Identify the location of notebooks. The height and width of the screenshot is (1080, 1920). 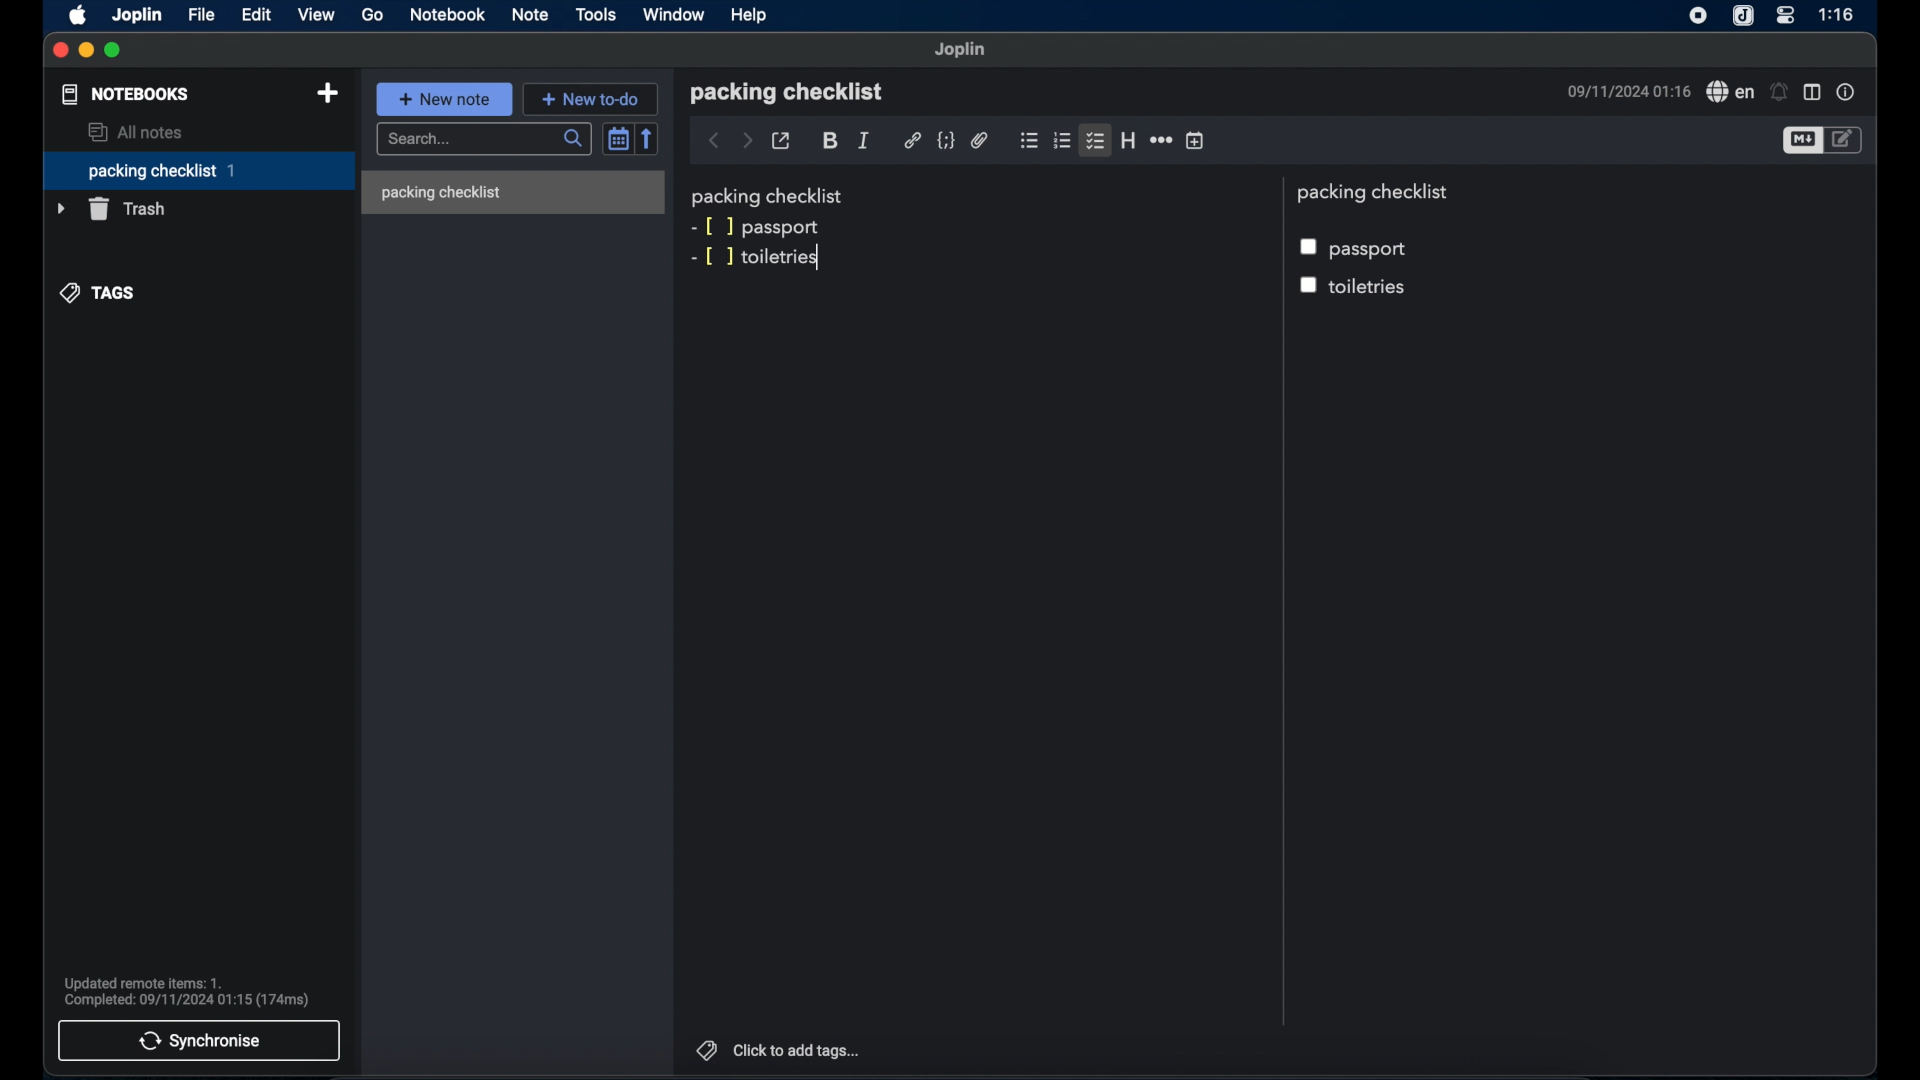
(125, 94).